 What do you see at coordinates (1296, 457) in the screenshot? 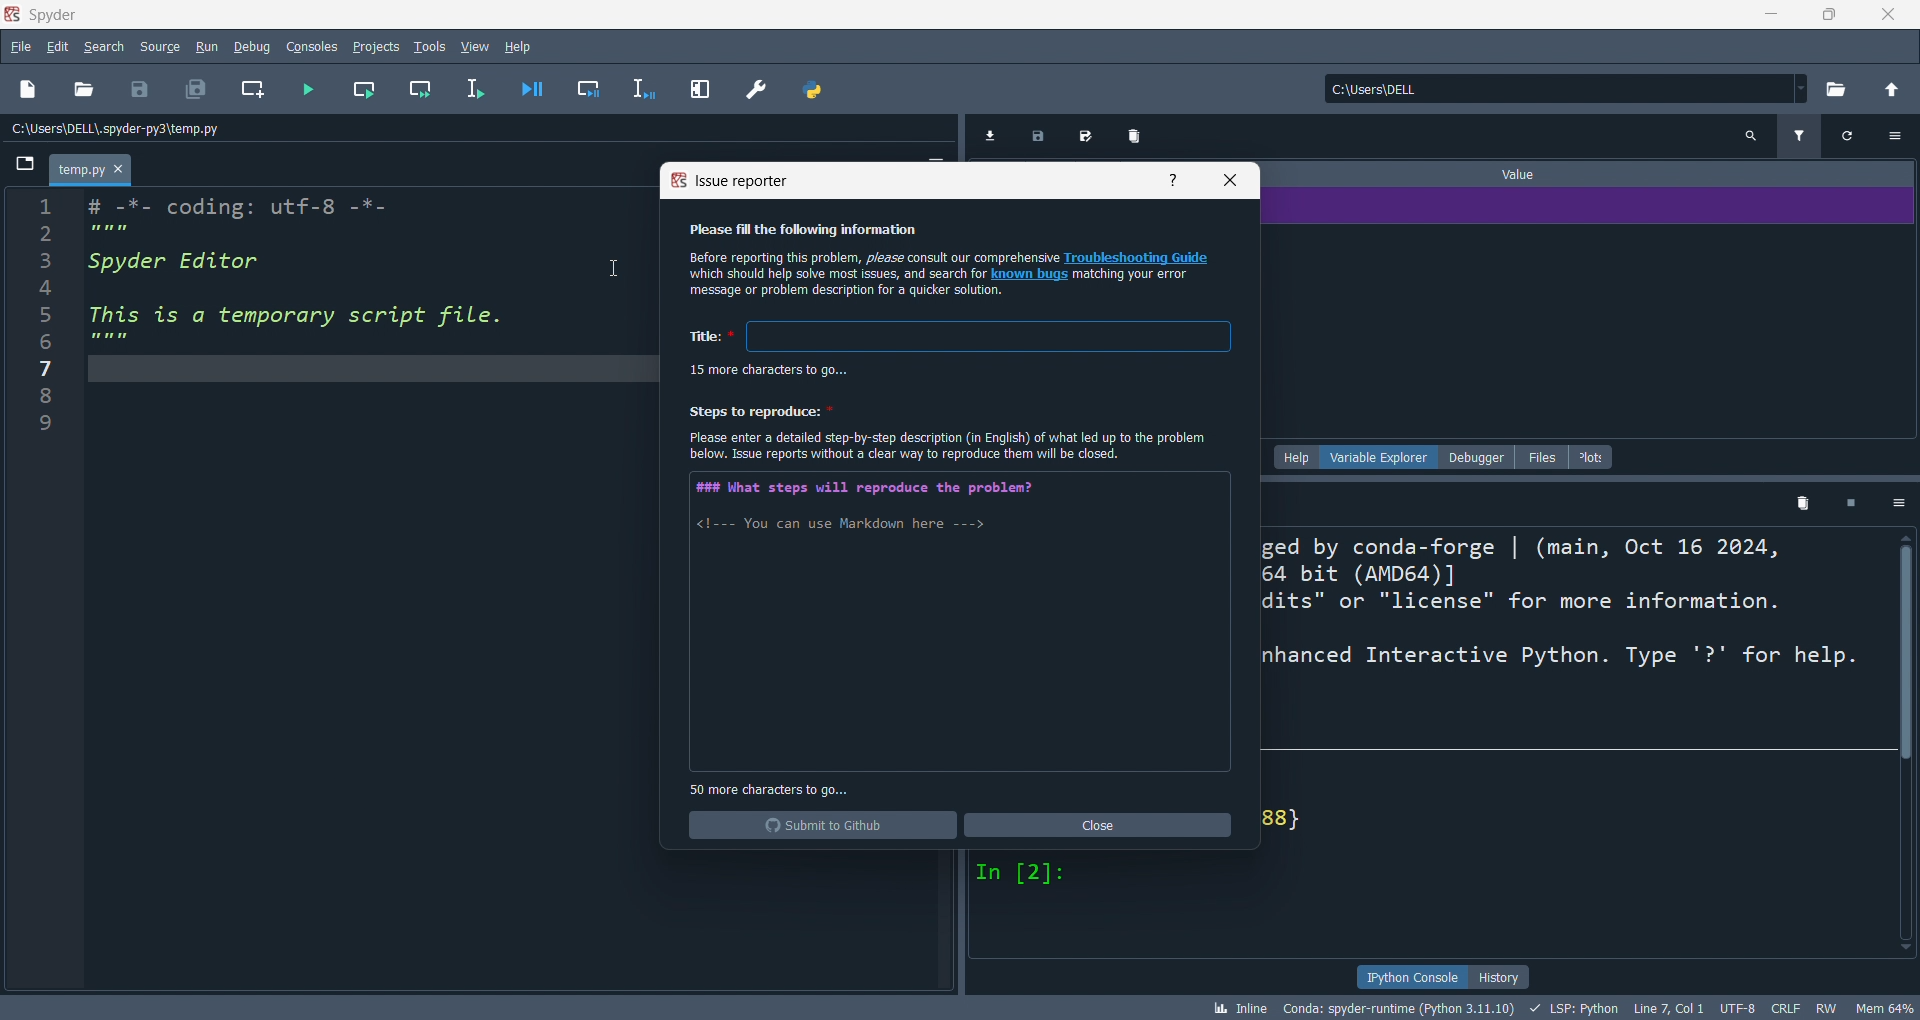
I see `help` at bounding box center [1296, 457].